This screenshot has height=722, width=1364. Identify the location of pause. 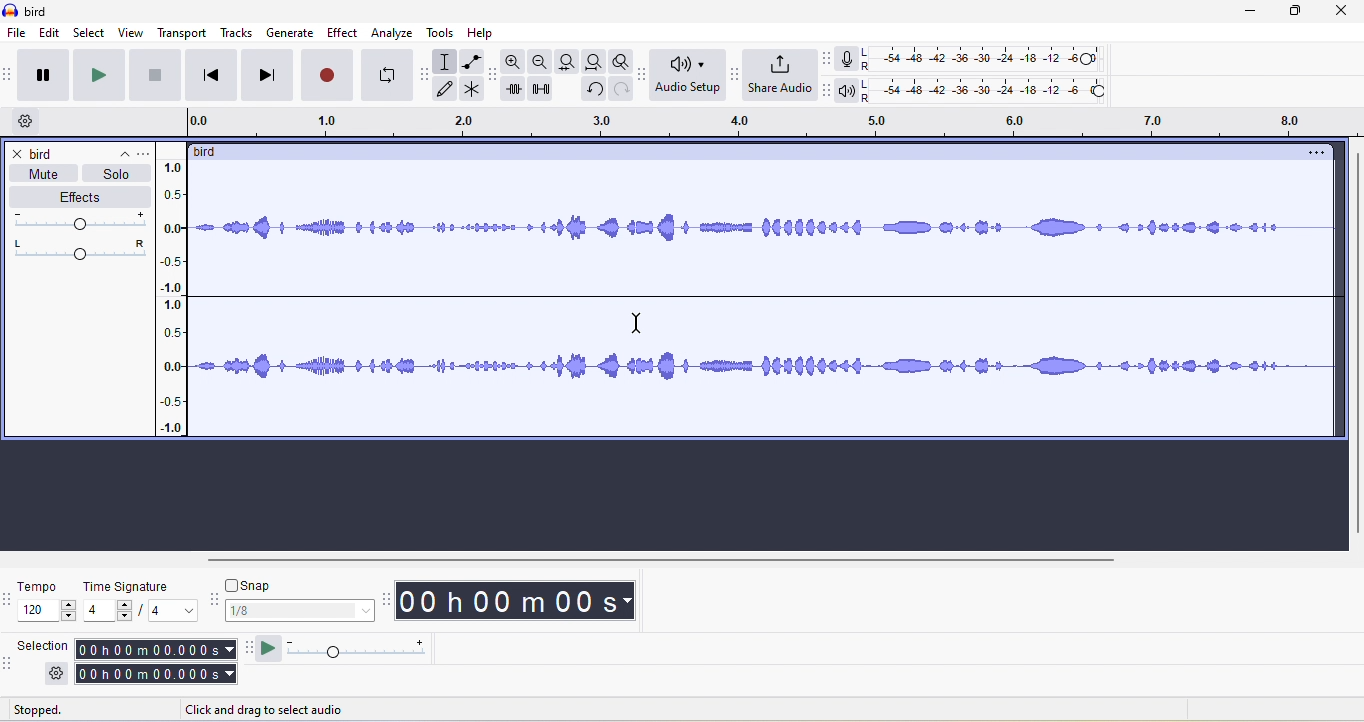
(48, 76).